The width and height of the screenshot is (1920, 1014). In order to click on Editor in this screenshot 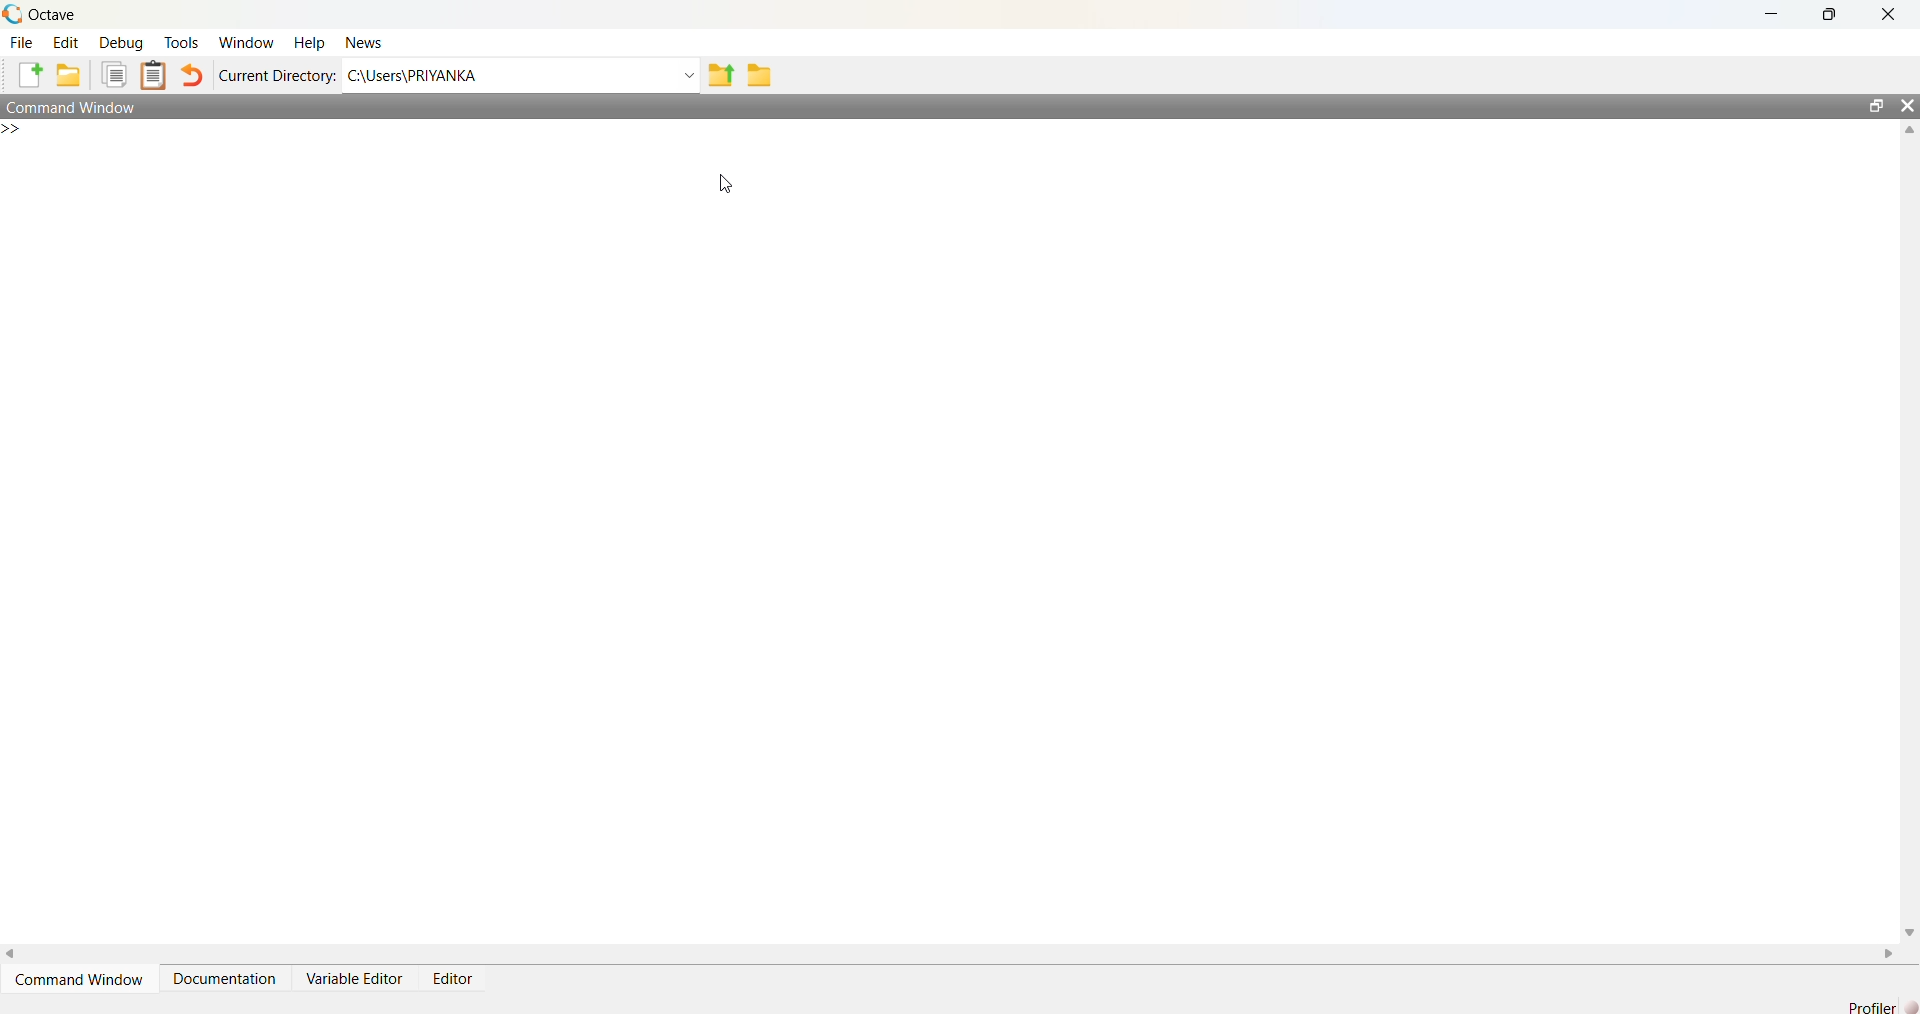, I will do `click(457, 973)`.